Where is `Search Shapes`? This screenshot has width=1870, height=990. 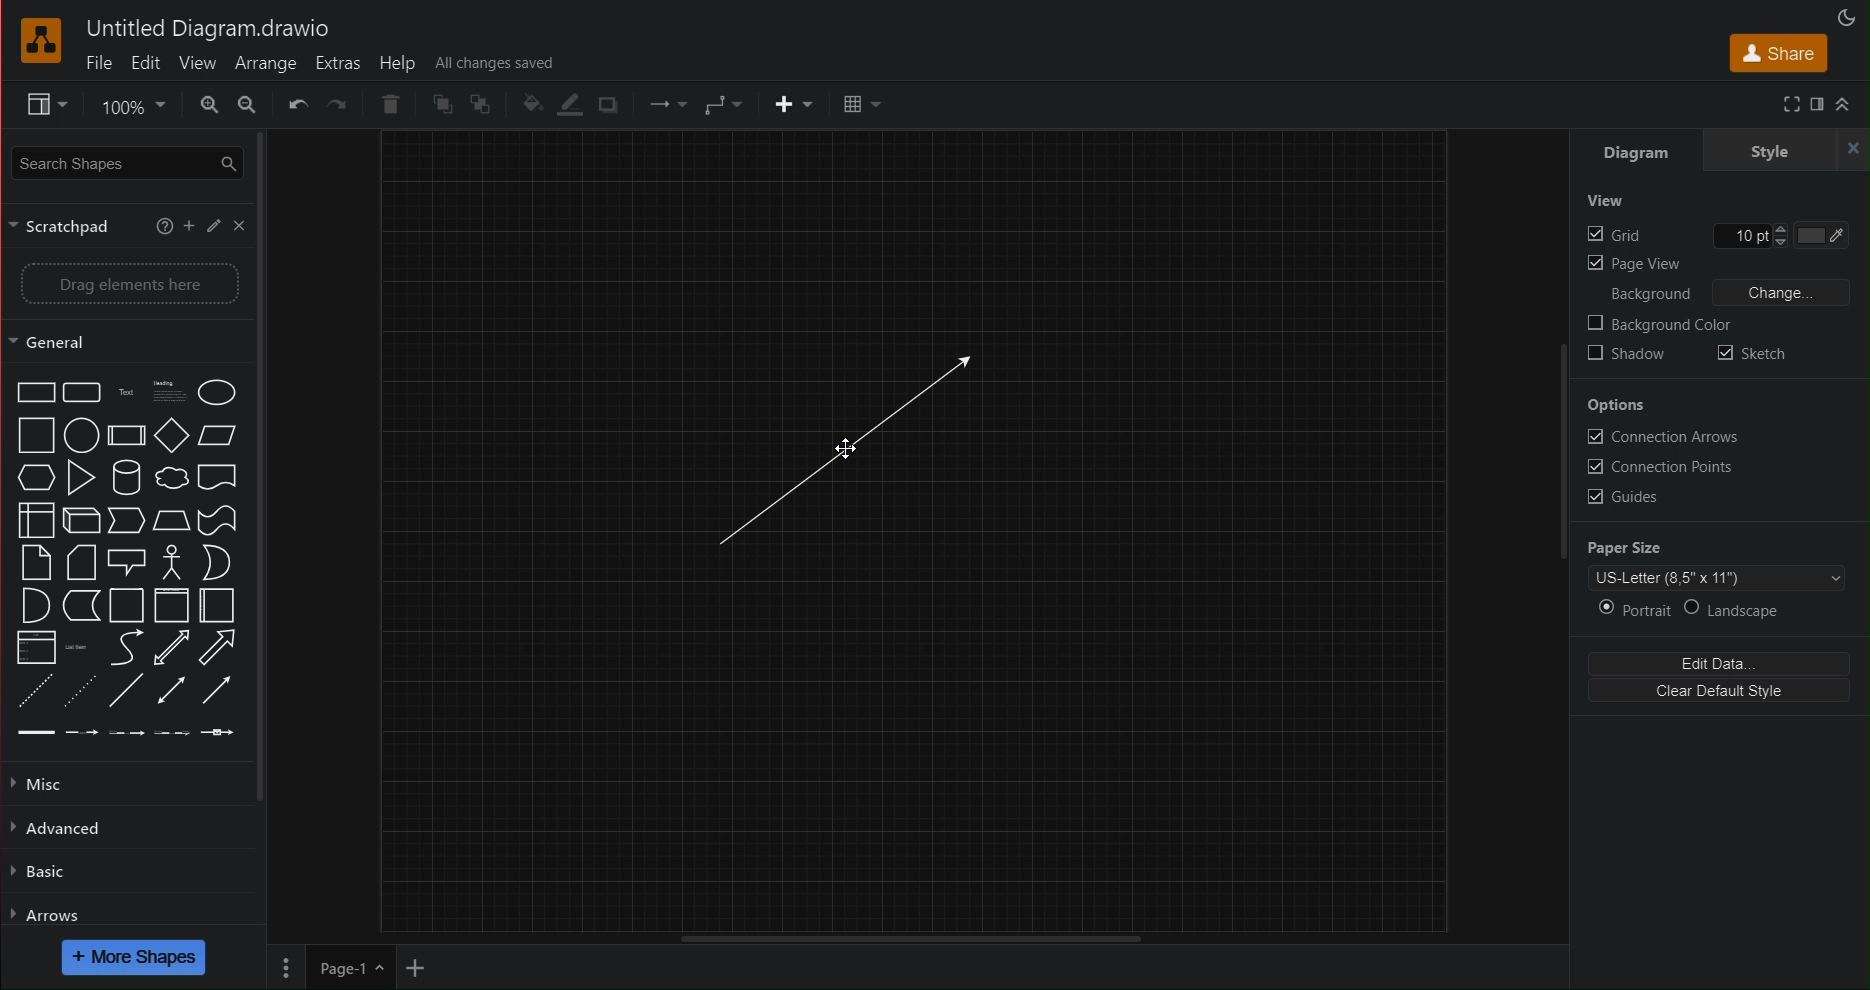 Search Shapes is located at coordinates (123, 161).